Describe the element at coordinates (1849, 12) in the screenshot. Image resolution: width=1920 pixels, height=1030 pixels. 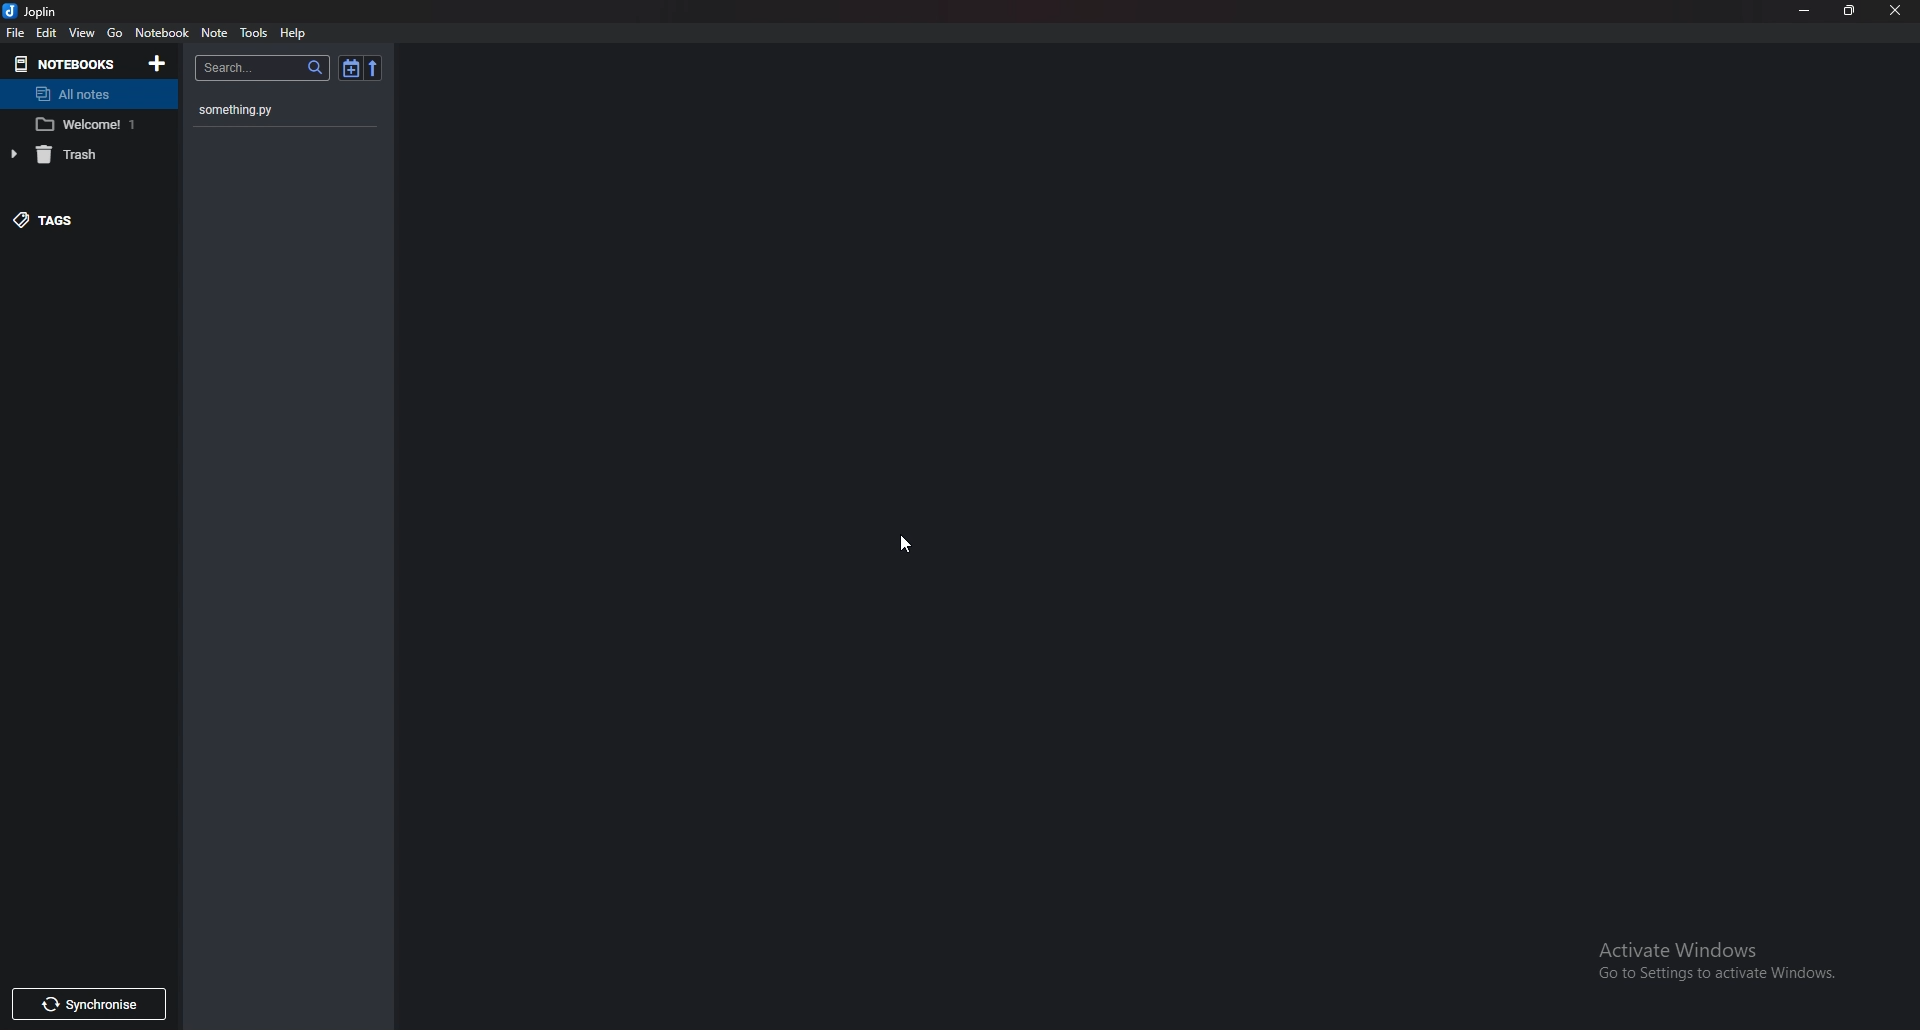
I see `Resize` at that location.